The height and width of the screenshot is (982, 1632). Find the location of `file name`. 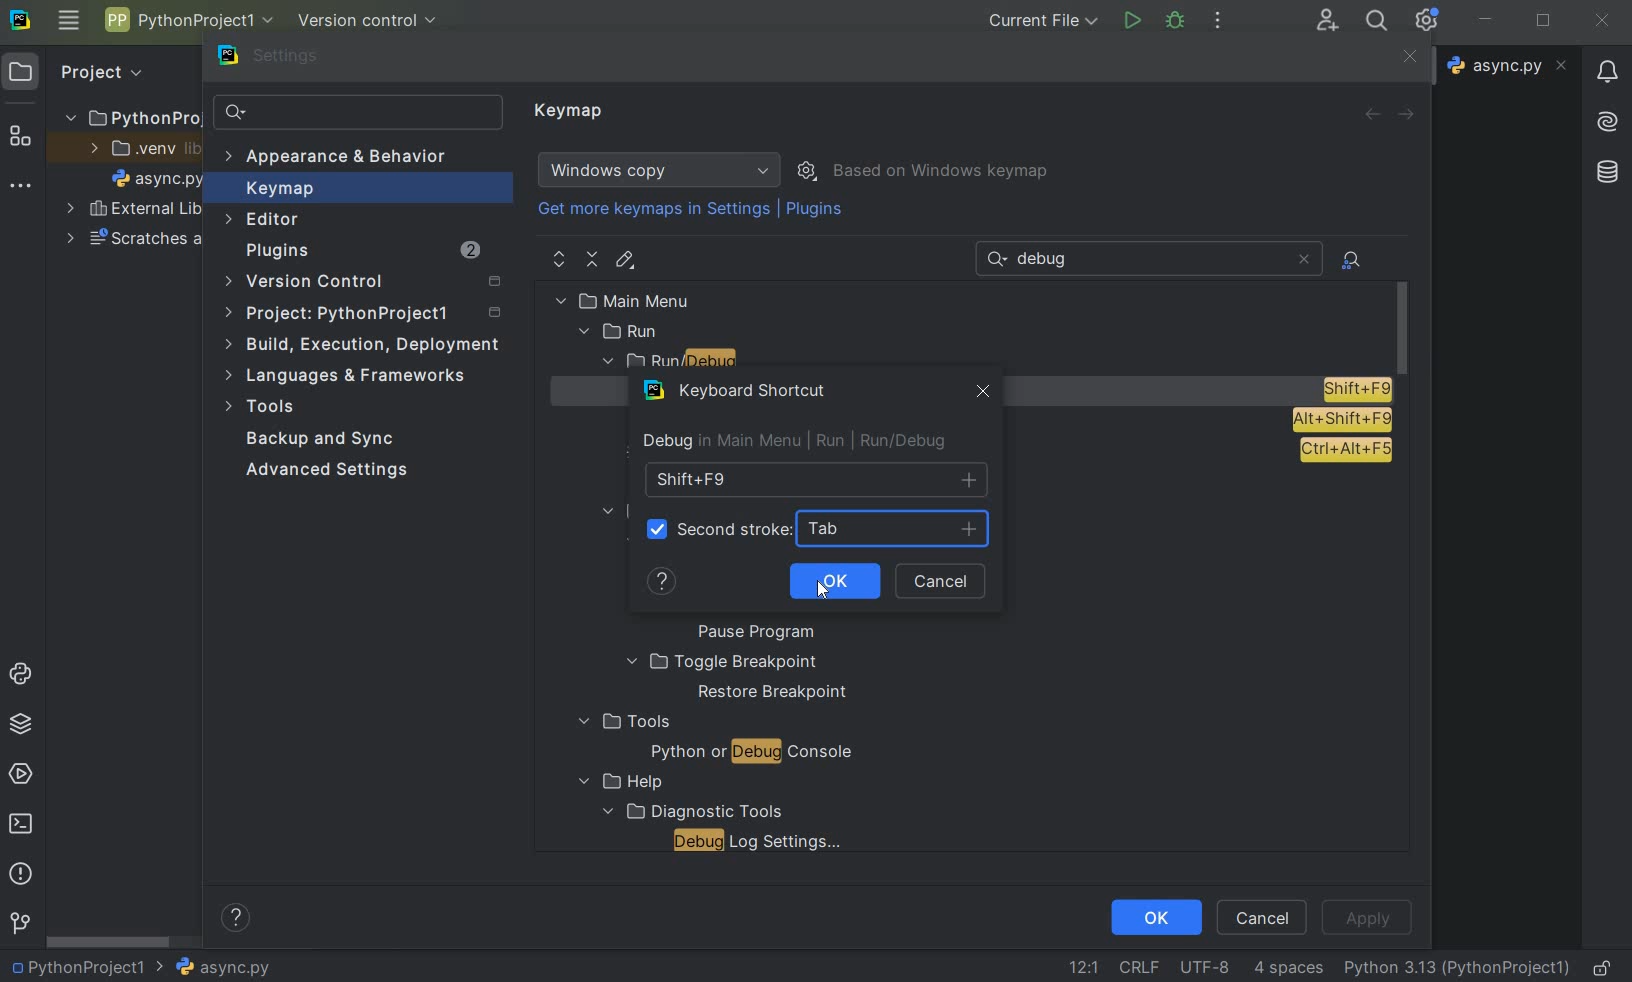

file name is located at coordinates (213, 967).